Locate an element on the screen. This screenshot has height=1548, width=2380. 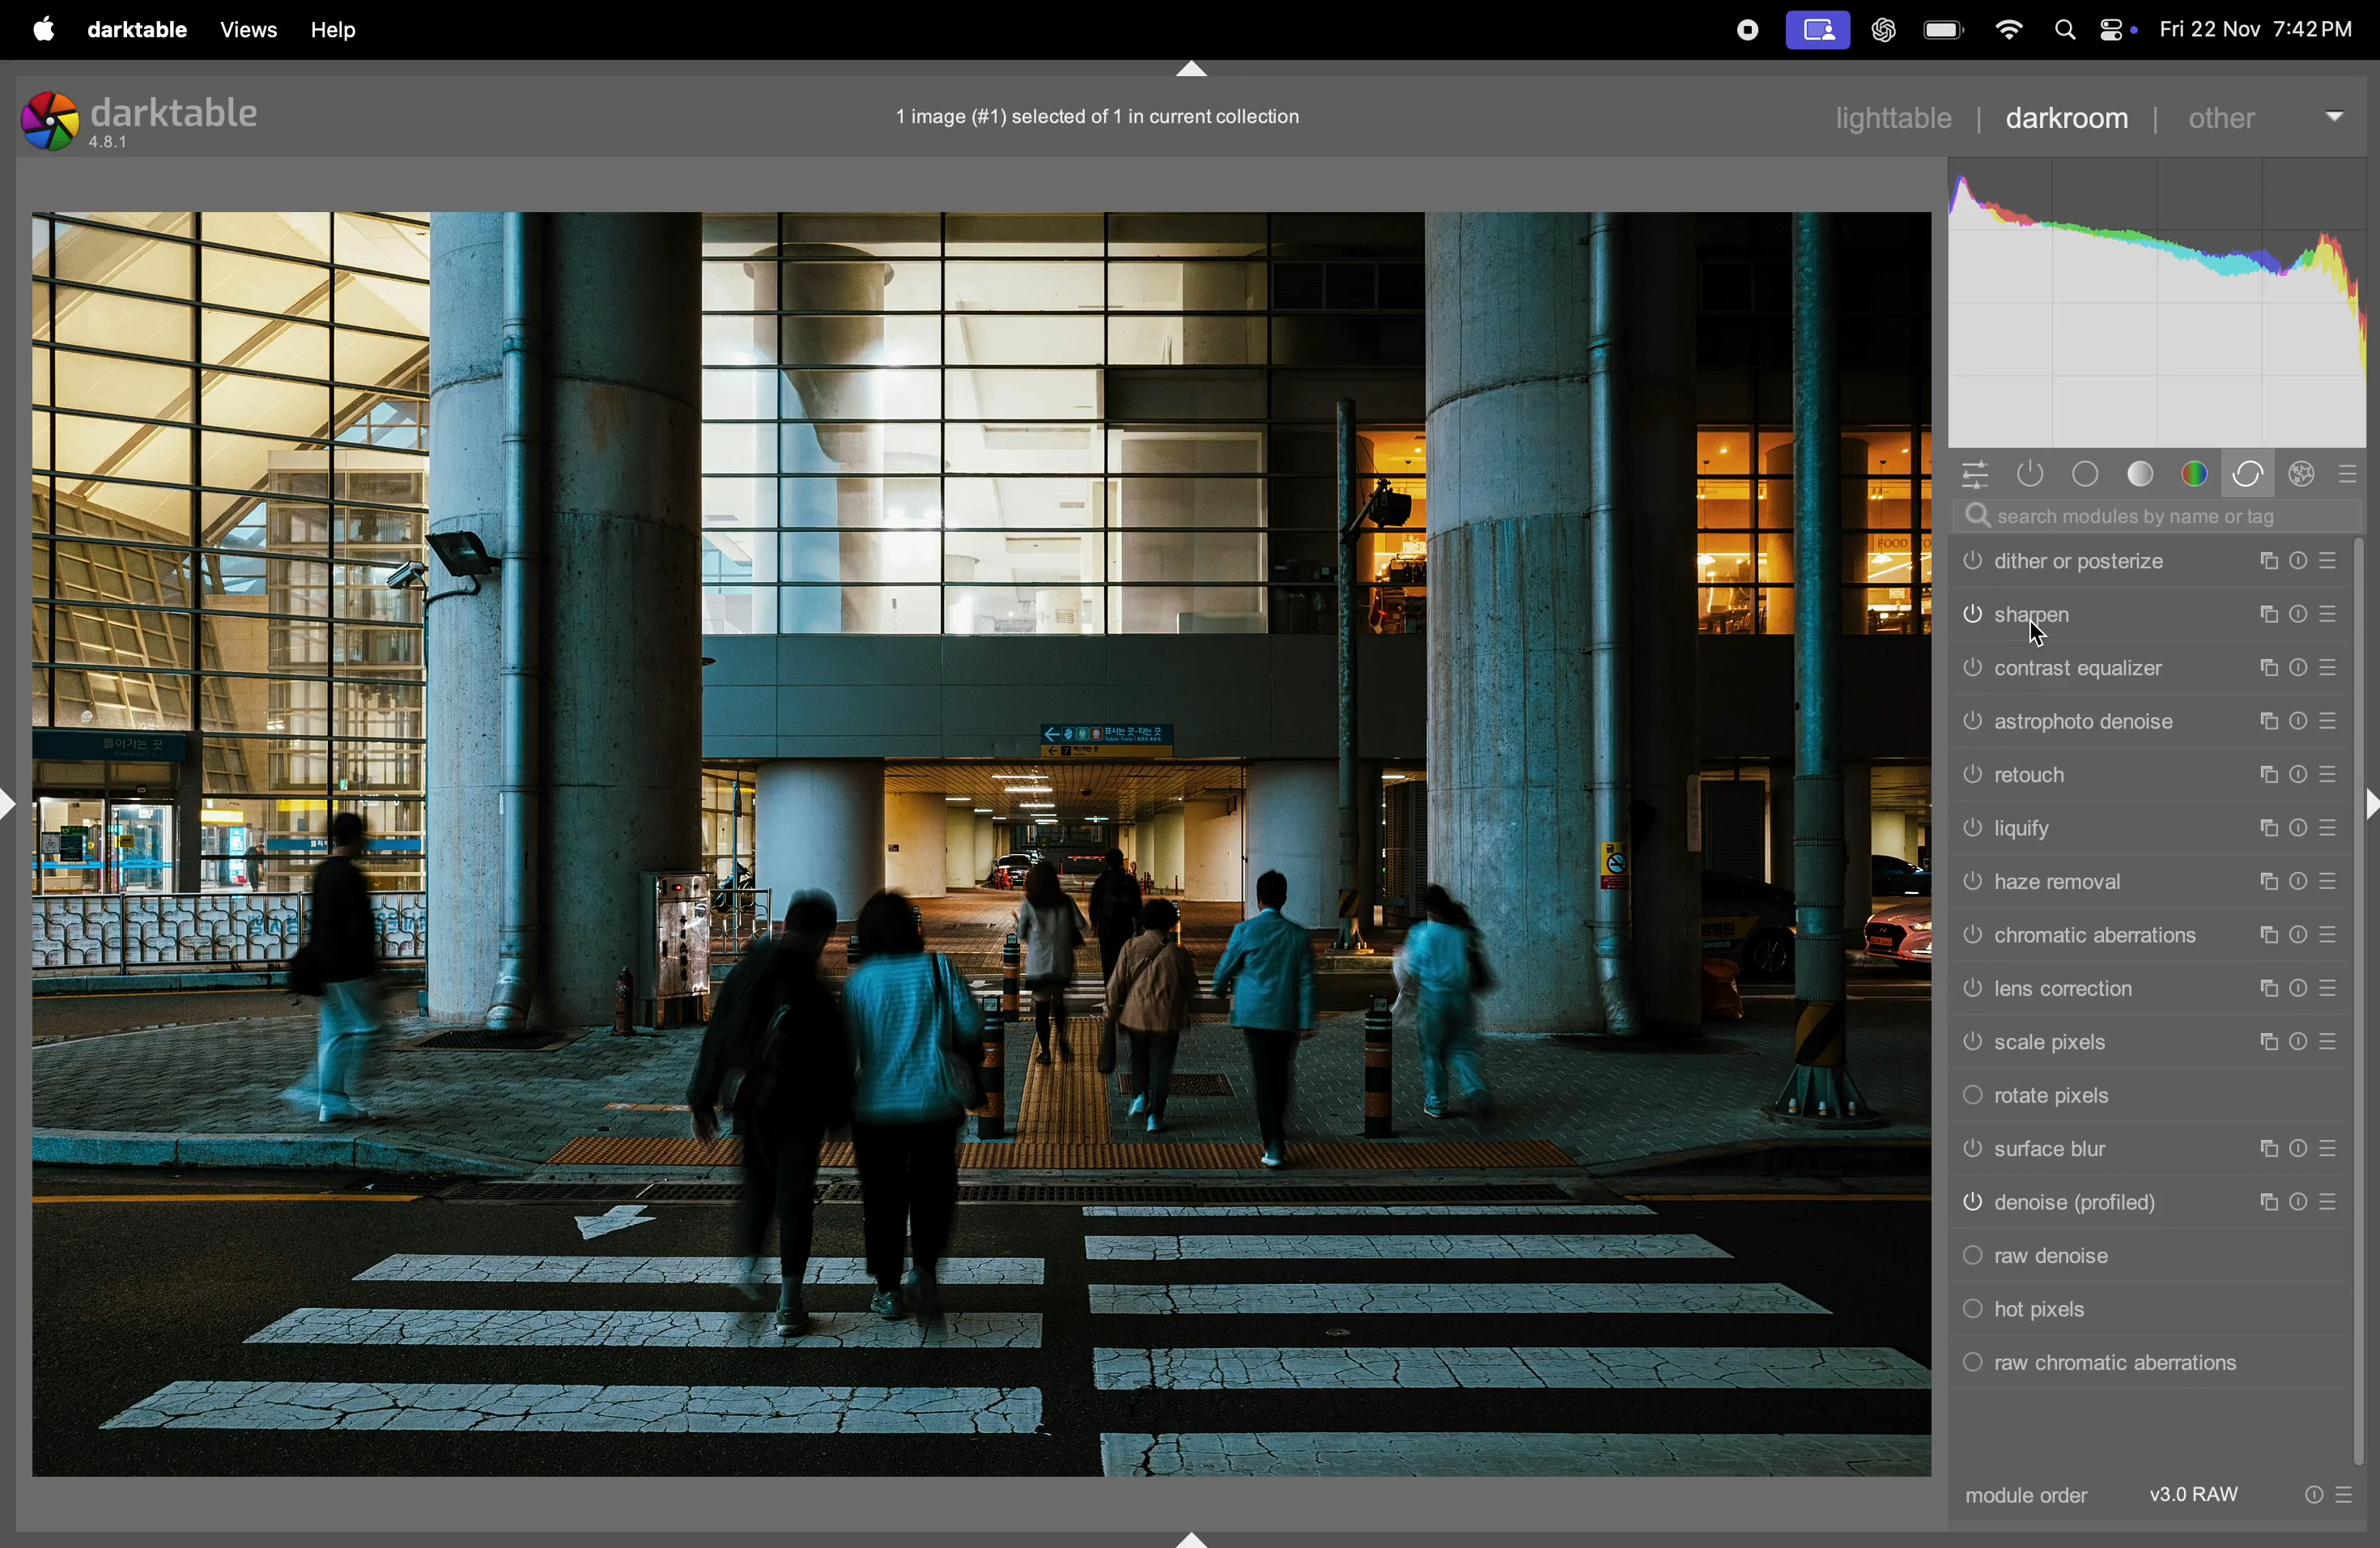
dither or posterize is located at coordinates (2148, 563).